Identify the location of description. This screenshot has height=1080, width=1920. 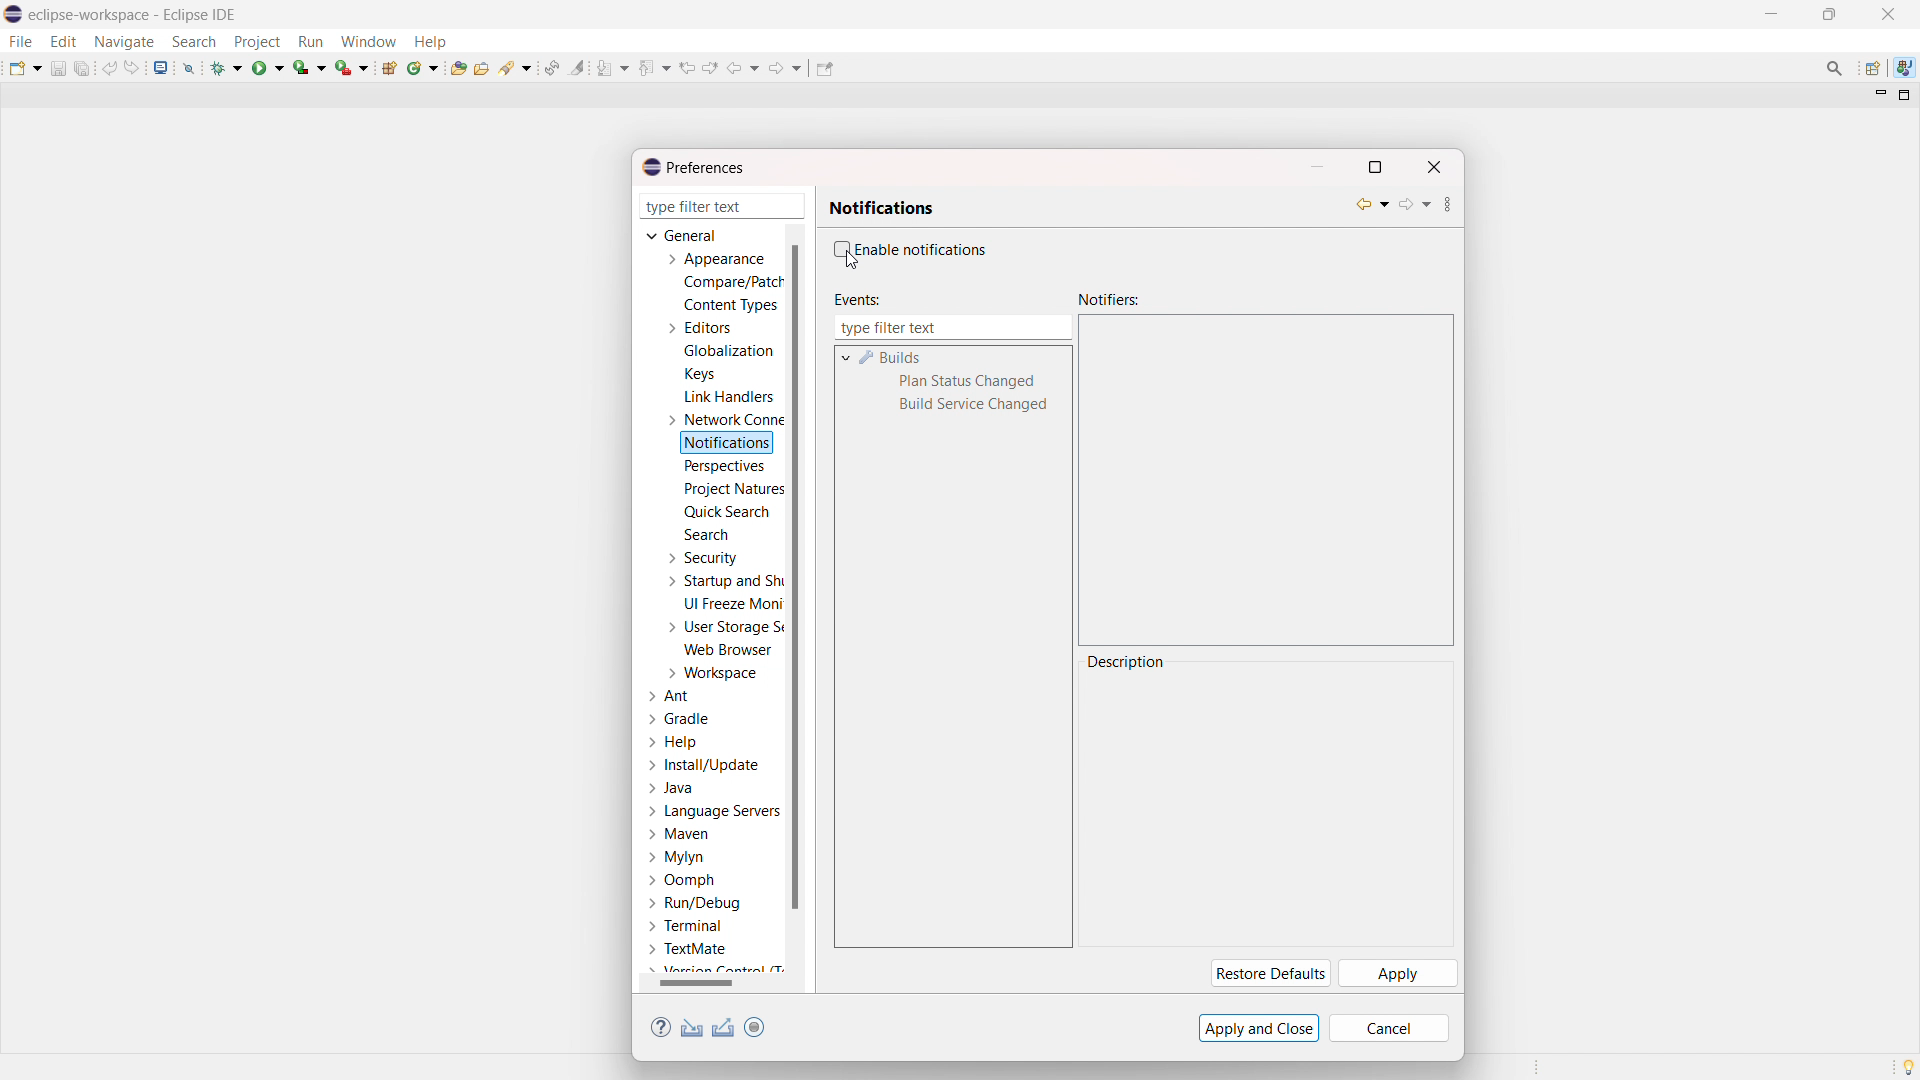
(1128, 662).